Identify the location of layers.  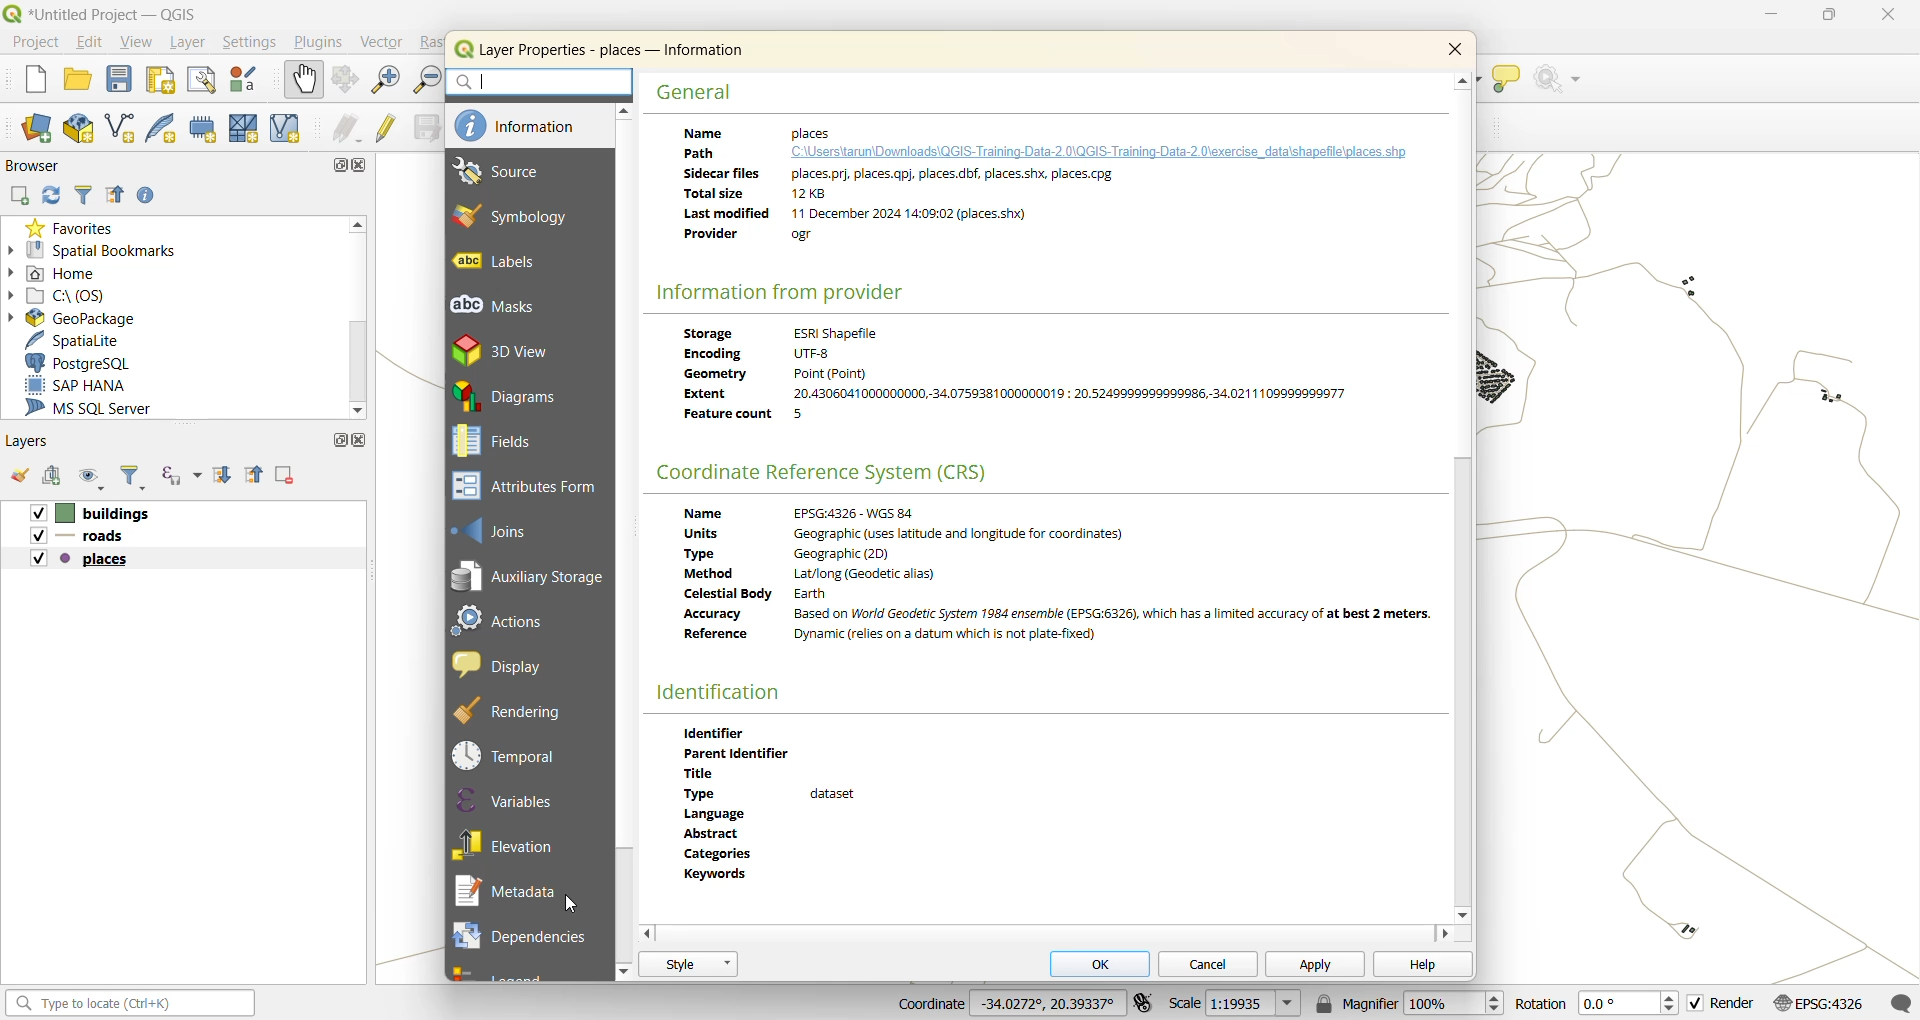
(34, 441).